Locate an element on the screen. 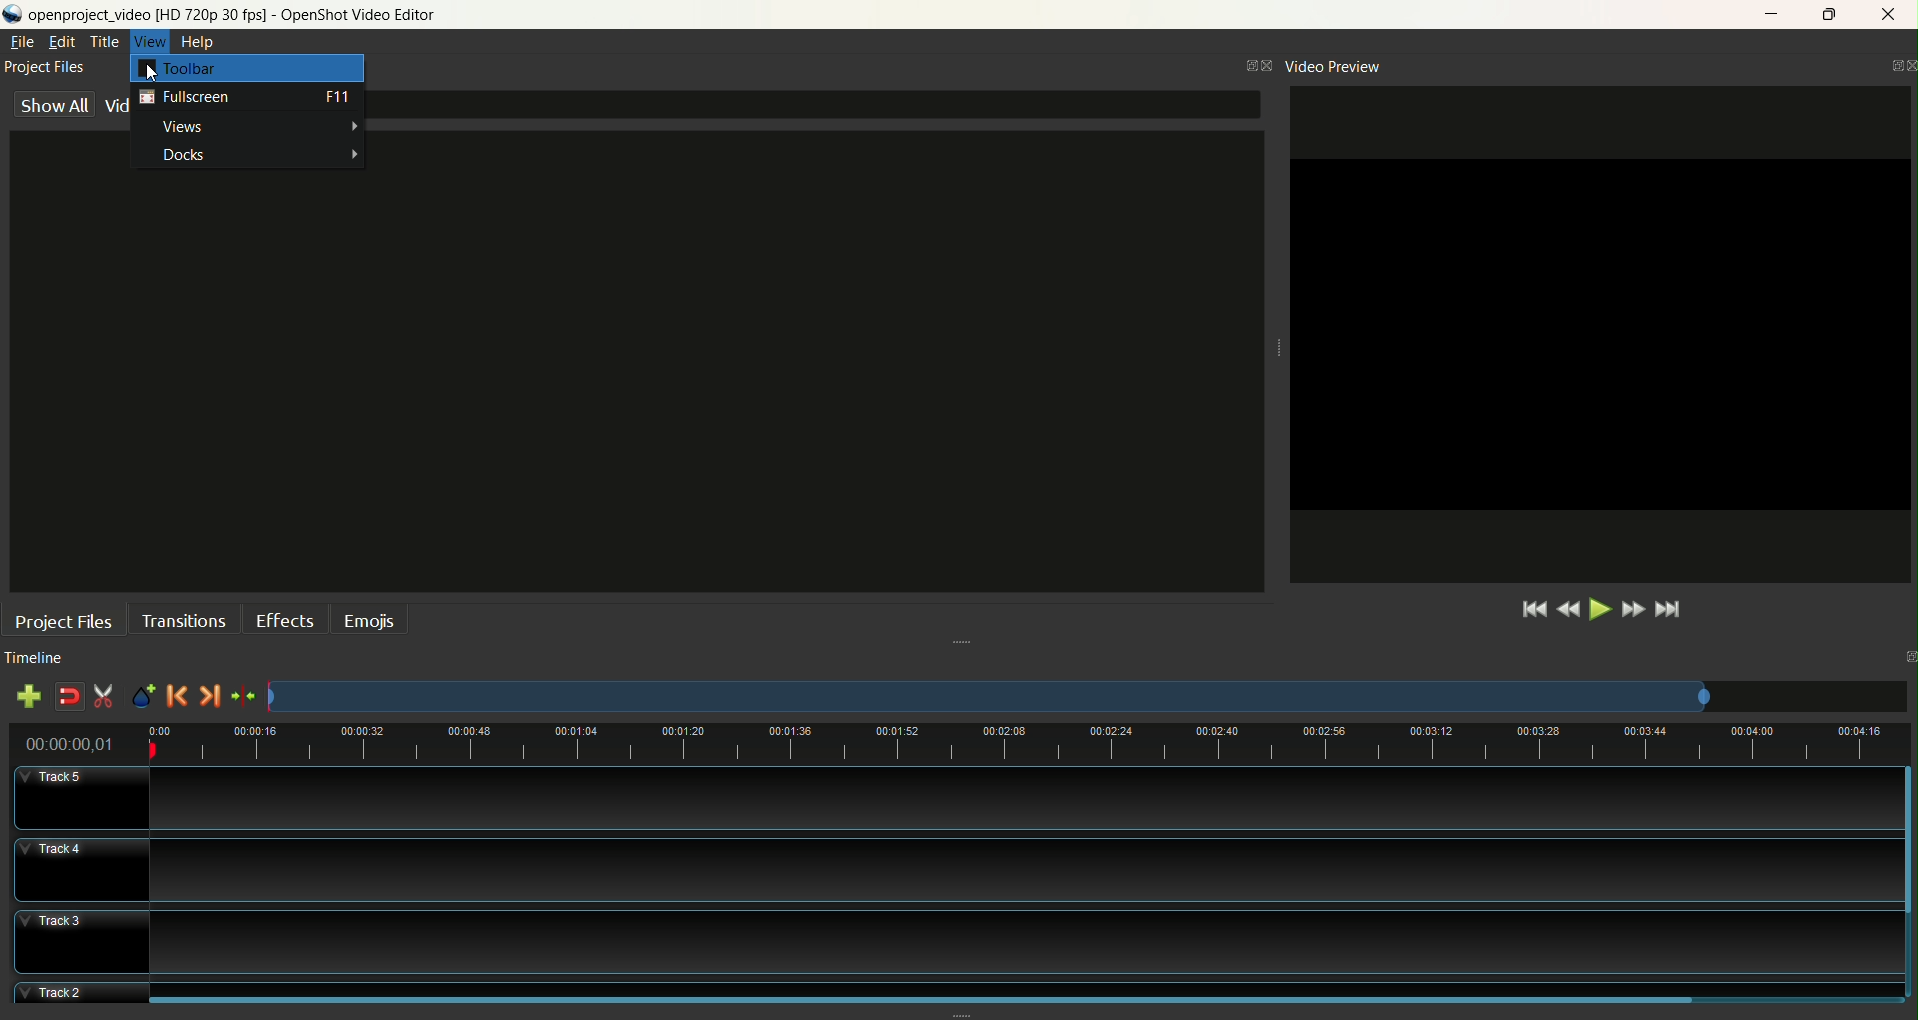  disable snapping is located at coordinates (65, 697).